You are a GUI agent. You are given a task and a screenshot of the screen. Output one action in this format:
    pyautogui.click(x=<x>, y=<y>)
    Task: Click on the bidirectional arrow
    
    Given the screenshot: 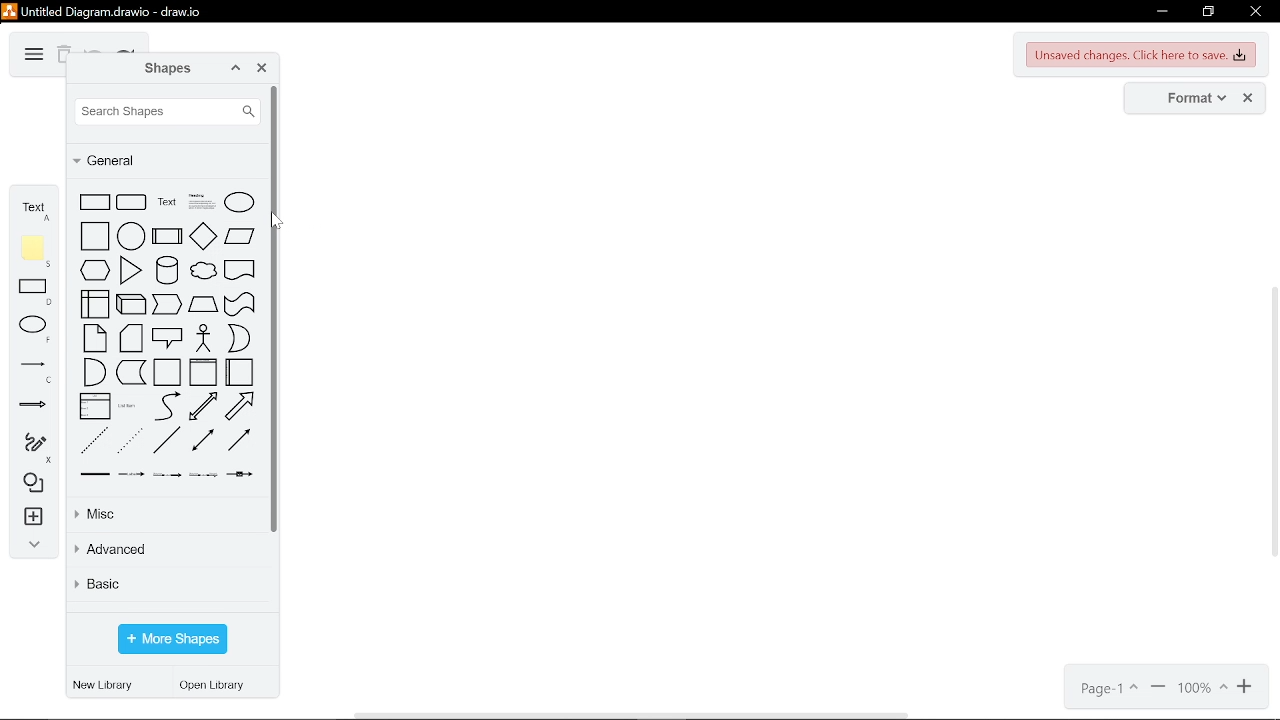 What is the action you would take?
    pyautogui.click(x=203, y=406)
    